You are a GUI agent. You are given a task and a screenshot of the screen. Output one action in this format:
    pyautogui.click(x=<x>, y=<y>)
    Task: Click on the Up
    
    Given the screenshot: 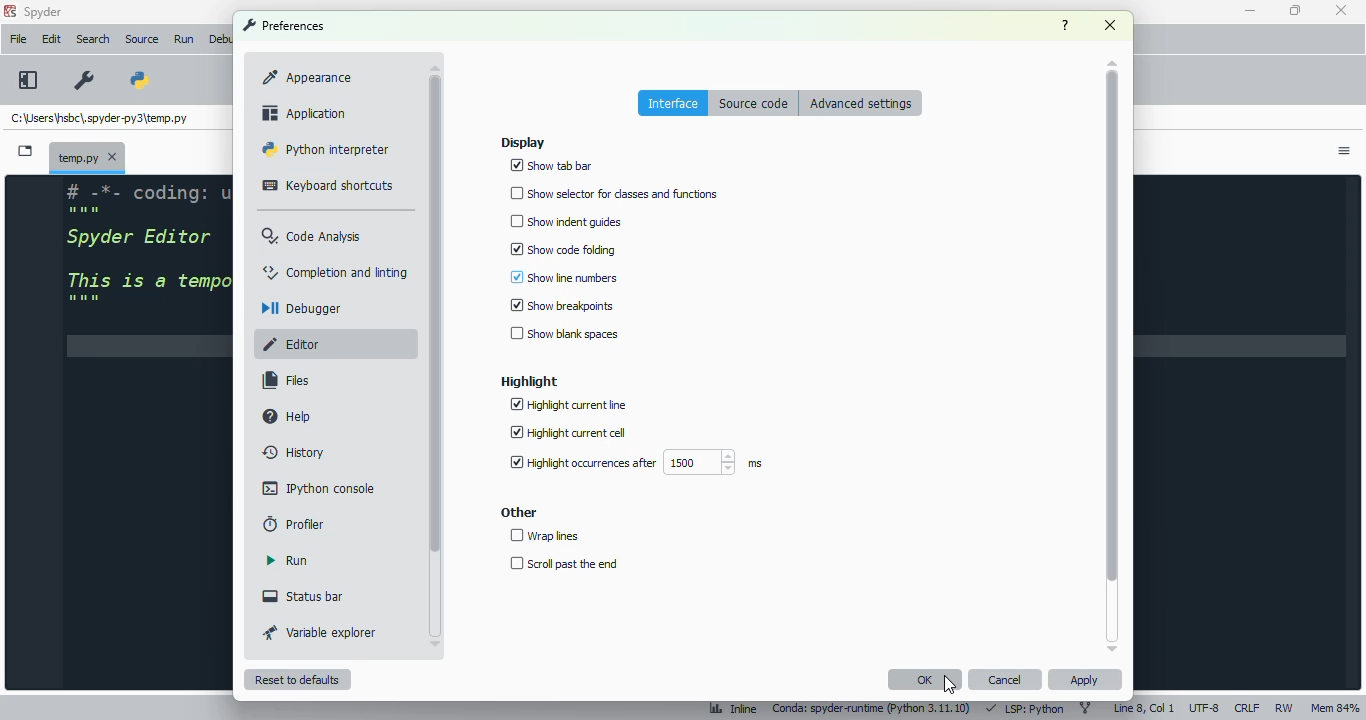 What is the action you would take?
    pyautogui.click(x=1108, y=59)
    